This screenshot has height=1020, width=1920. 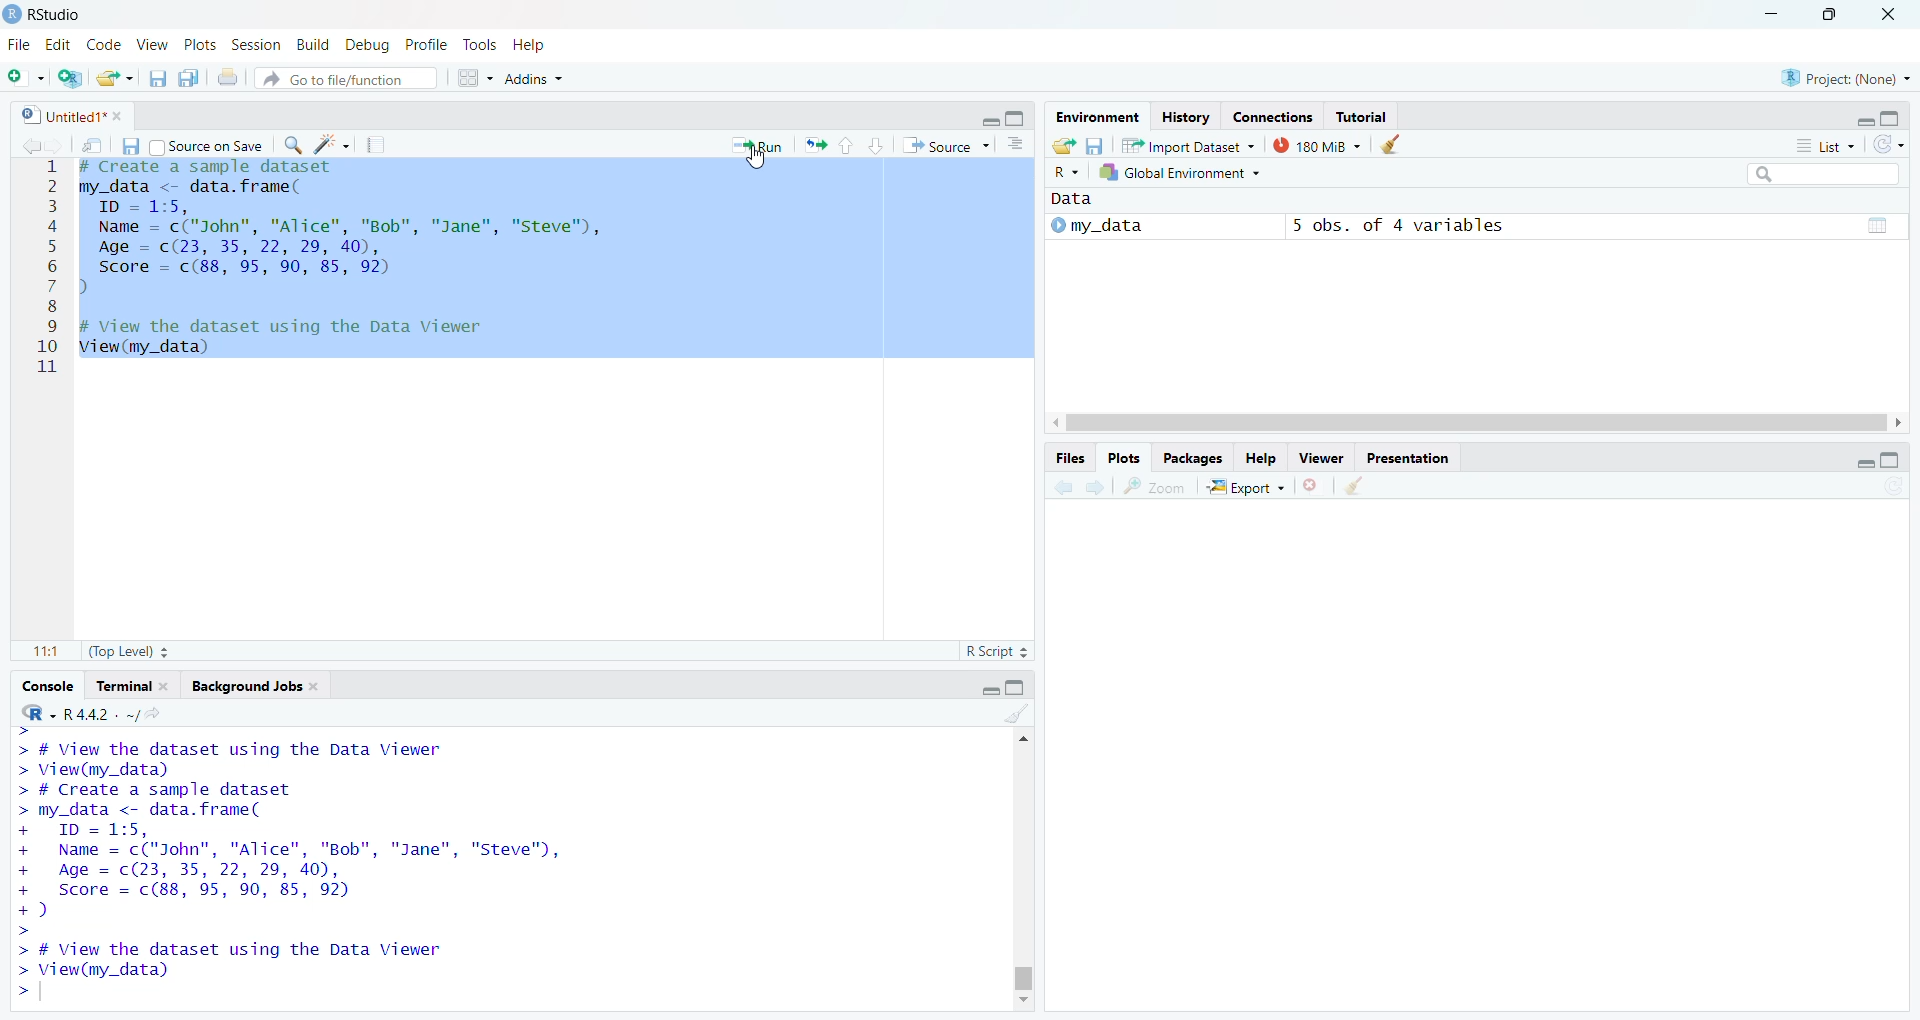 What do you see at coordinates (986, 691) in the screenshot?
I see `Minimize` at bounding box center [986, 691].